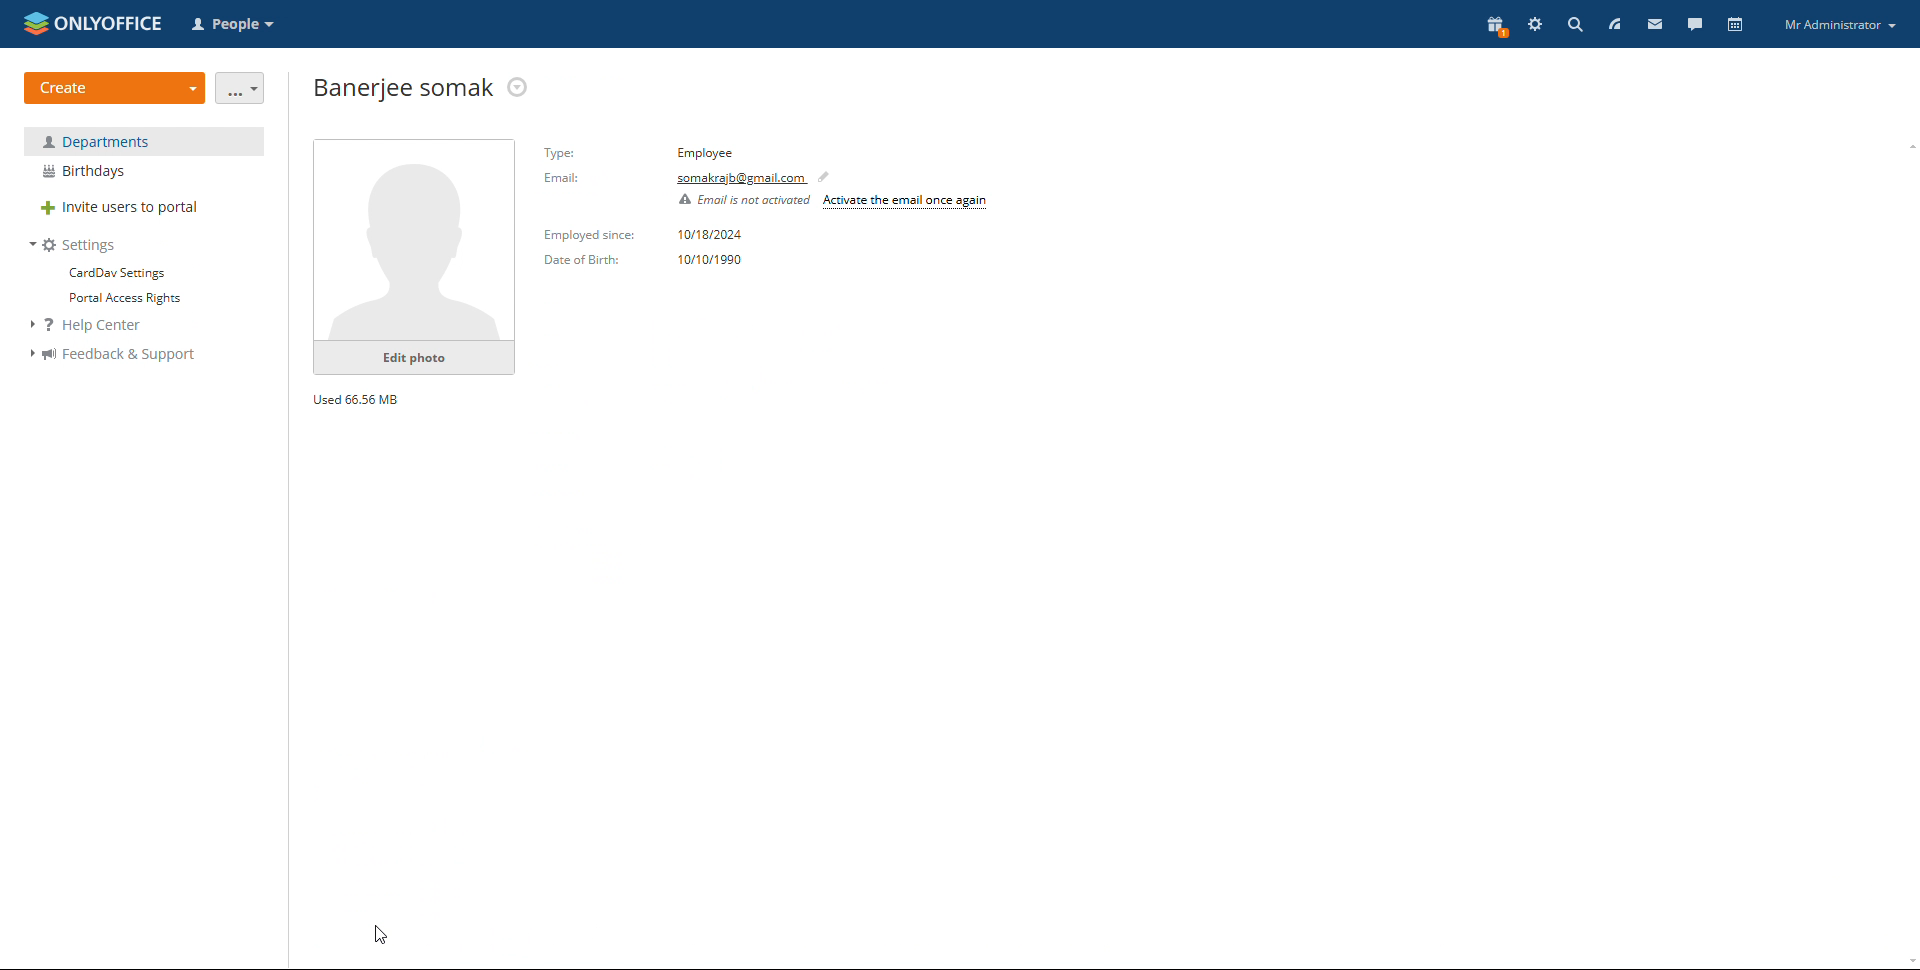  I want to click on type, so click(706, 152).